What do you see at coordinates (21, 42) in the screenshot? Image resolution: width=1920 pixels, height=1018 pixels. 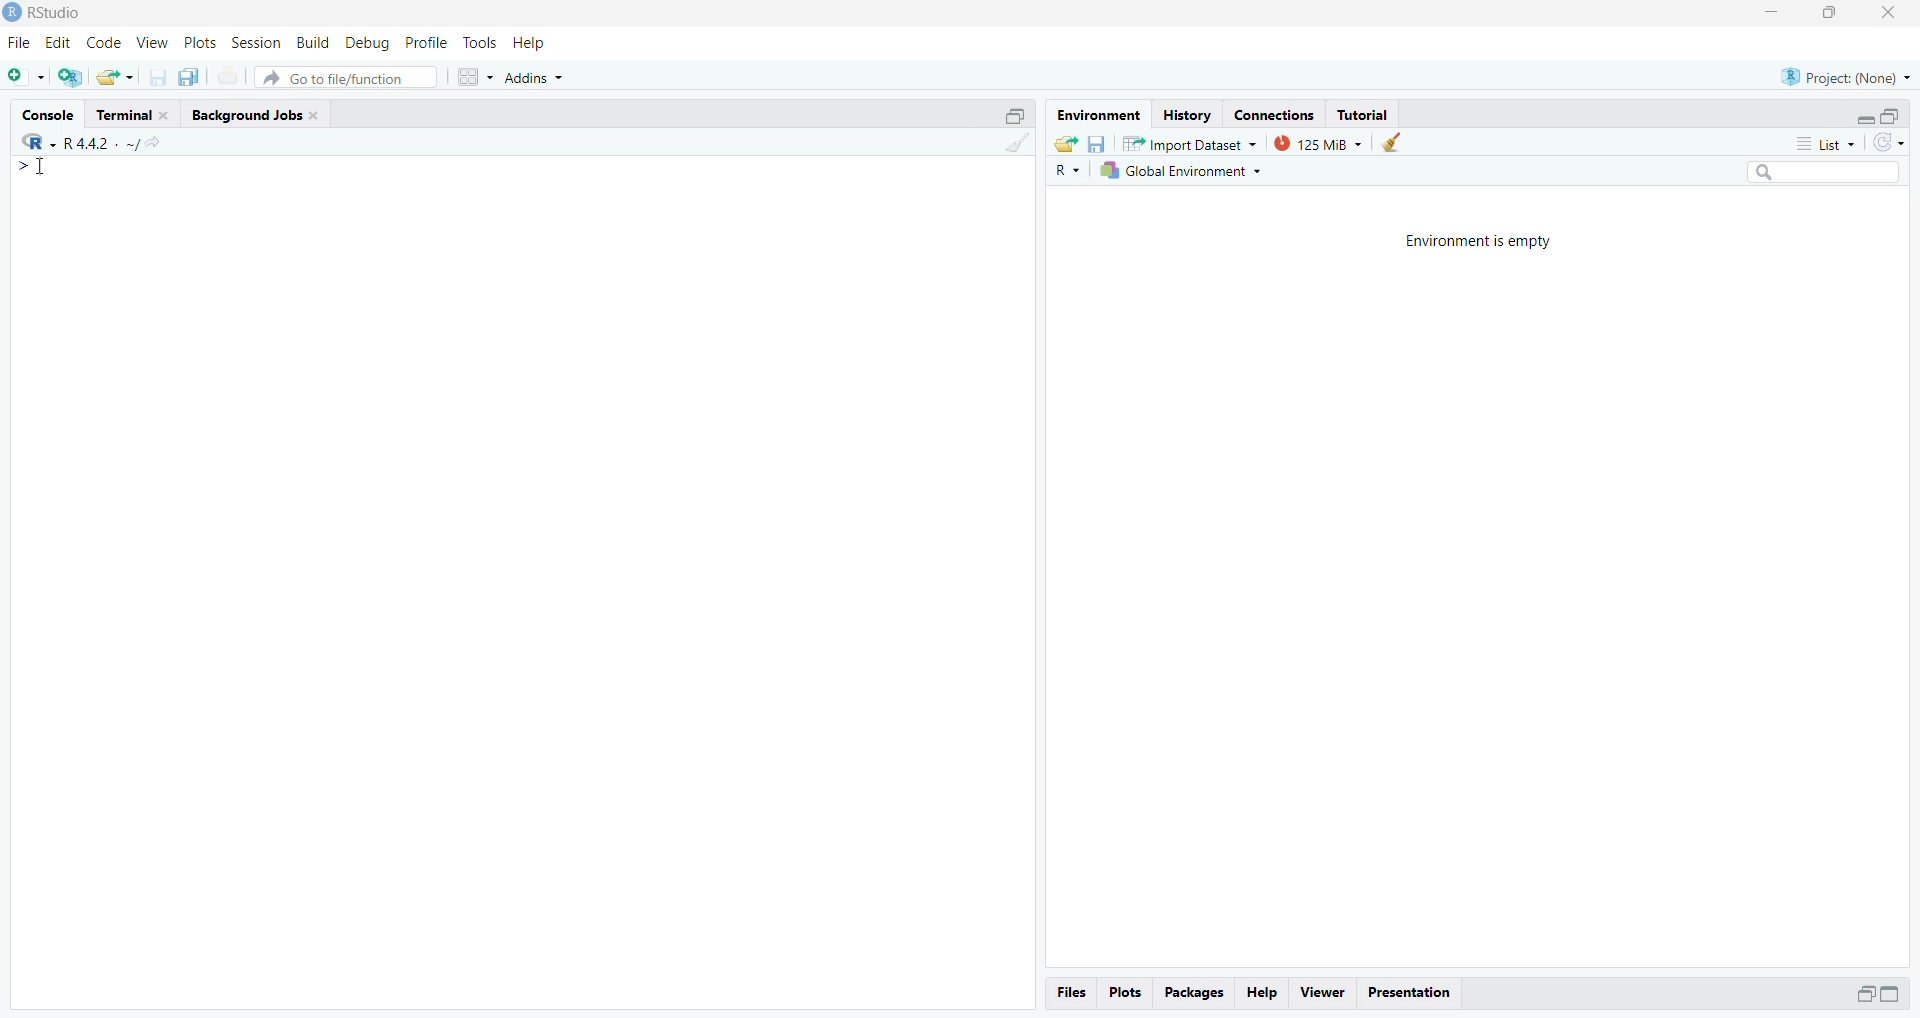 I see `File` at bounding box center [21, 42].